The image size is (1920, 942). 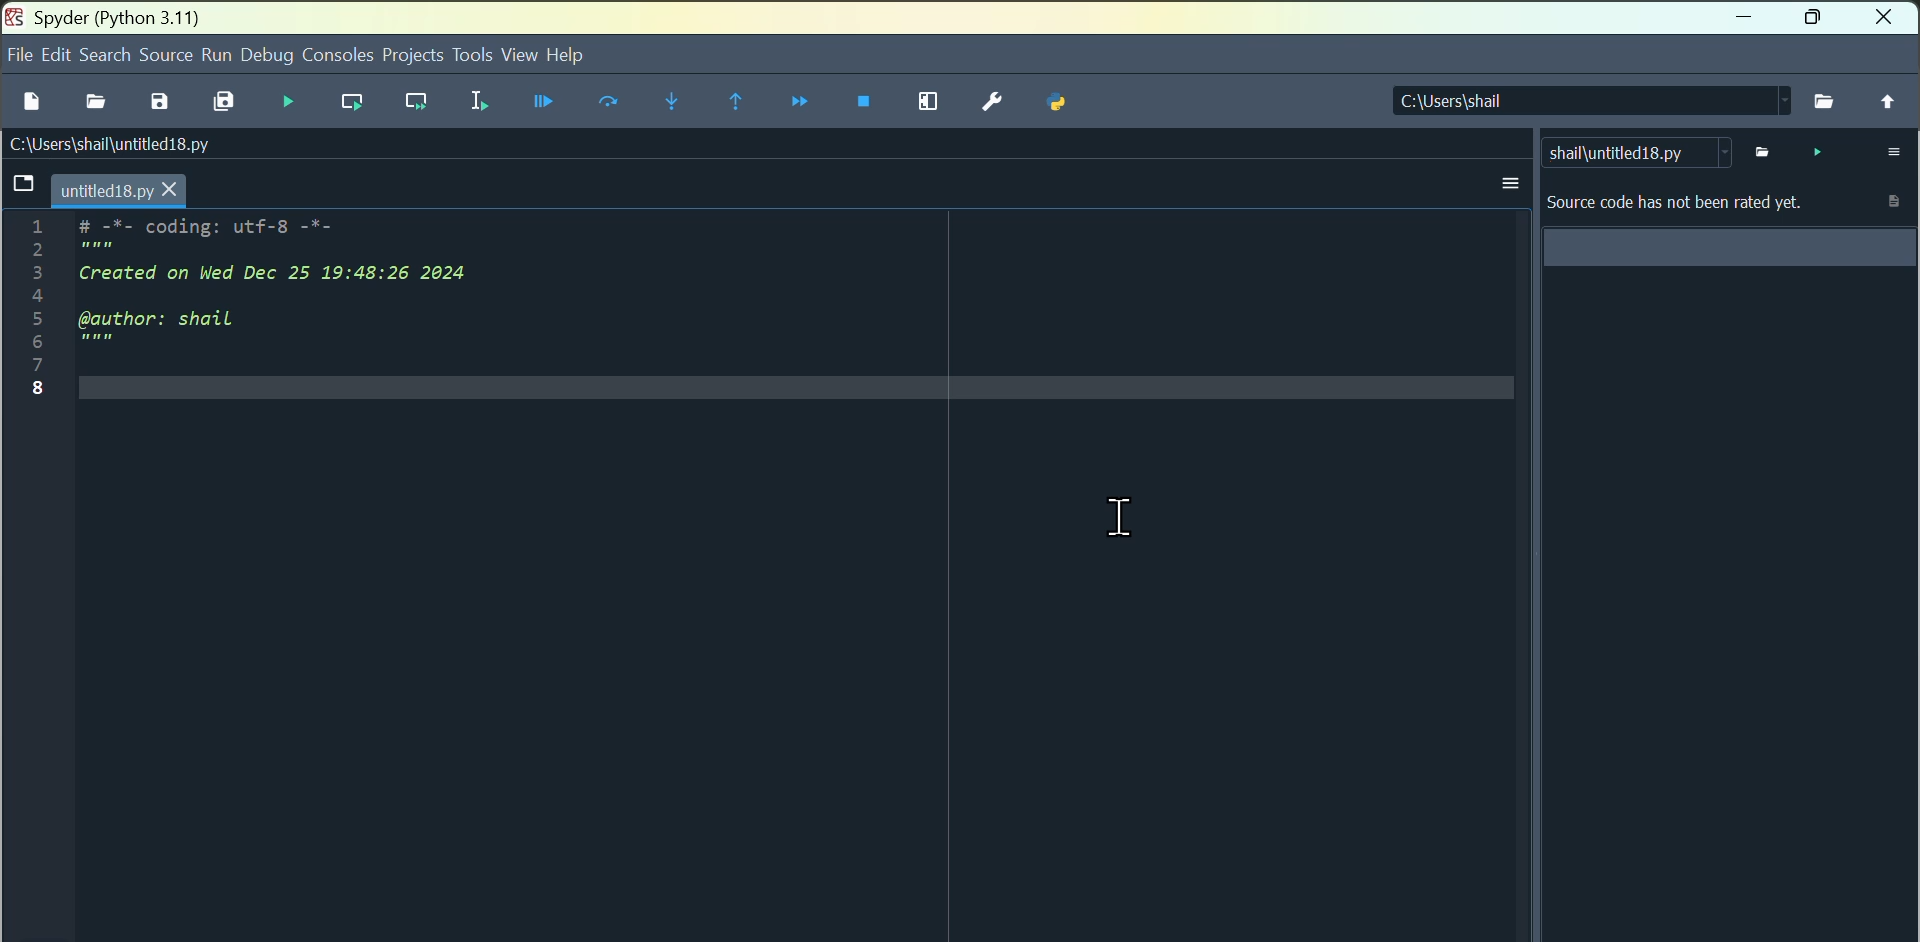 What do you see at coordinates (101, 15) in the screenshot?
I see `Spyder (Python 3.11)` at bounding box center [101, 15].